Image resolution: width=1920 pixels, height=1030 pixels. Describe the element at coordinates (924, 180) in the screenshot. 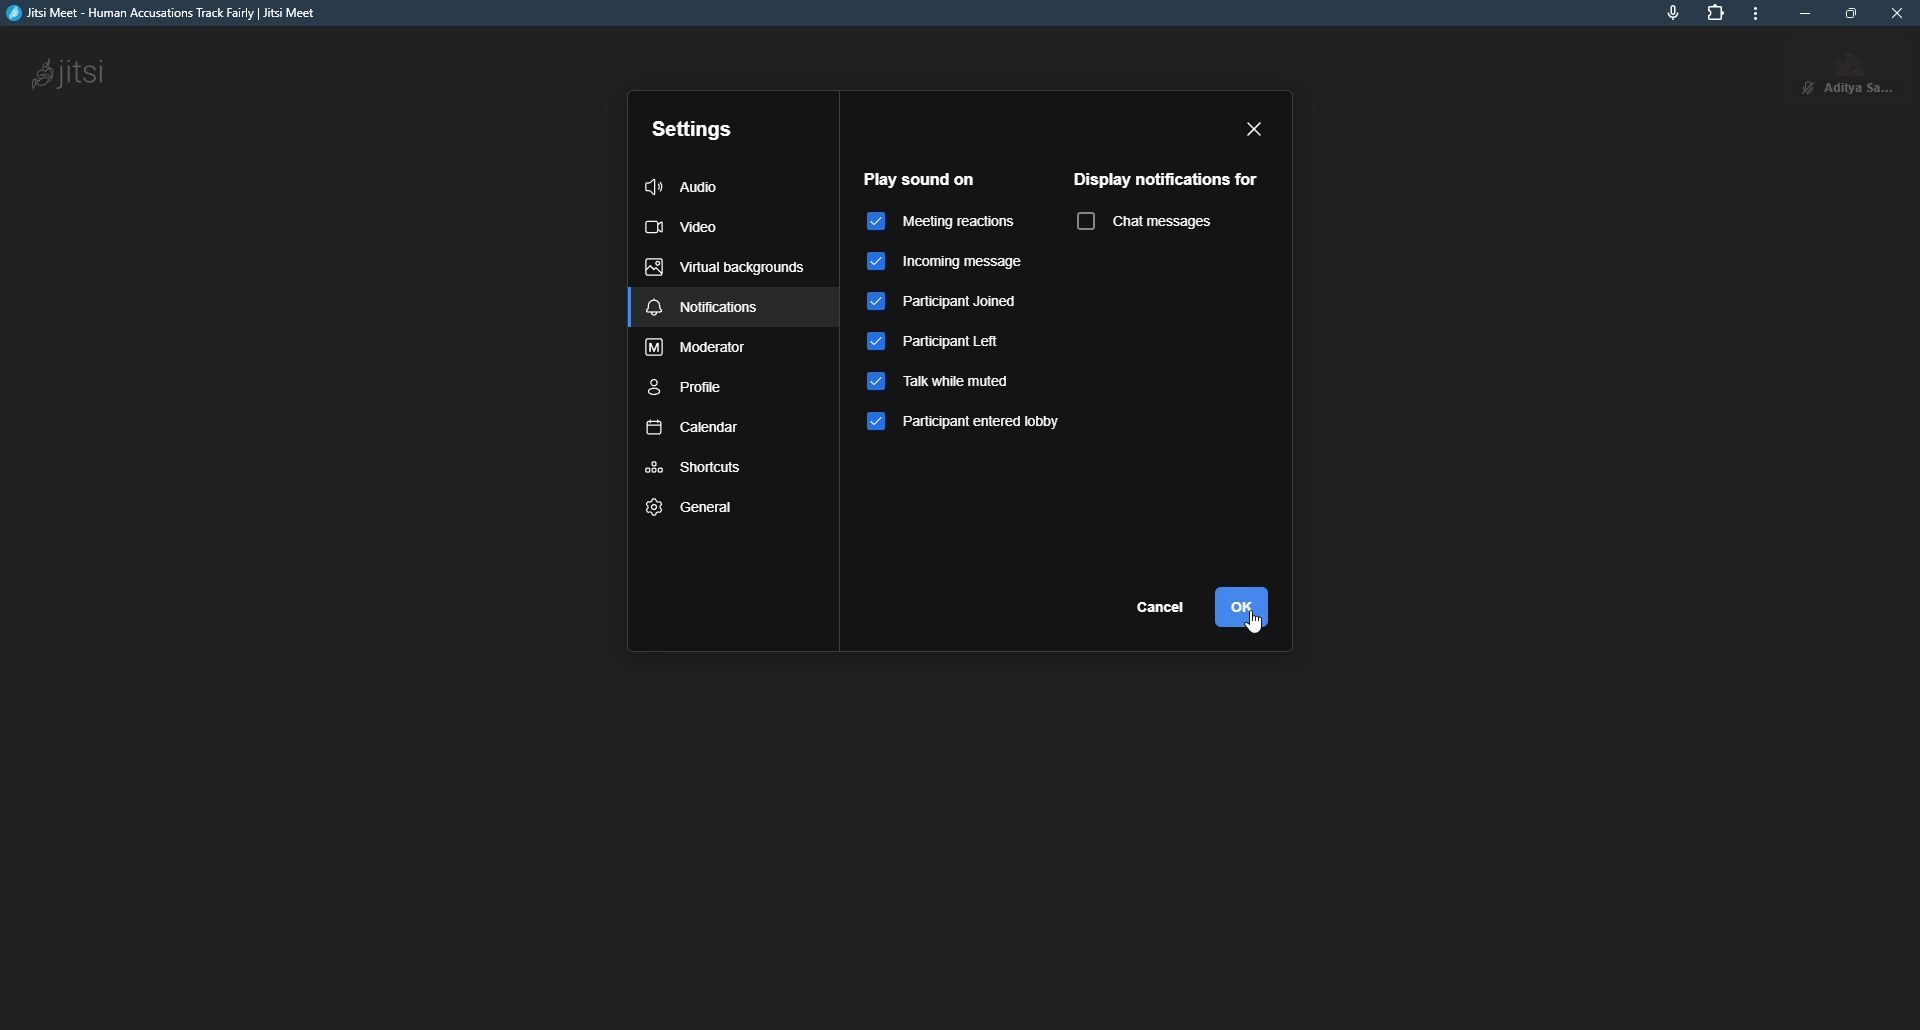

I see `play sound on` at that location.